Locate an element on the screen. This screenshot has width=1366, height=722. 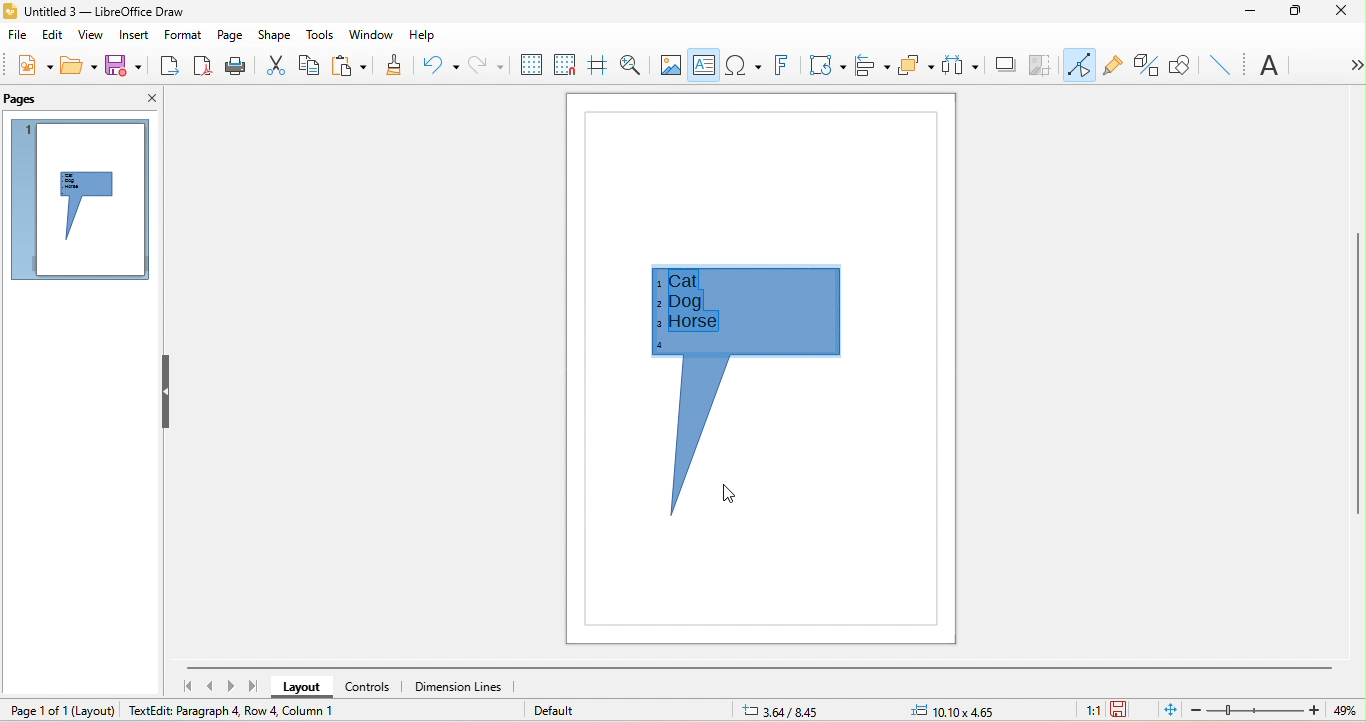
copy is located at coordinates (311, 67).